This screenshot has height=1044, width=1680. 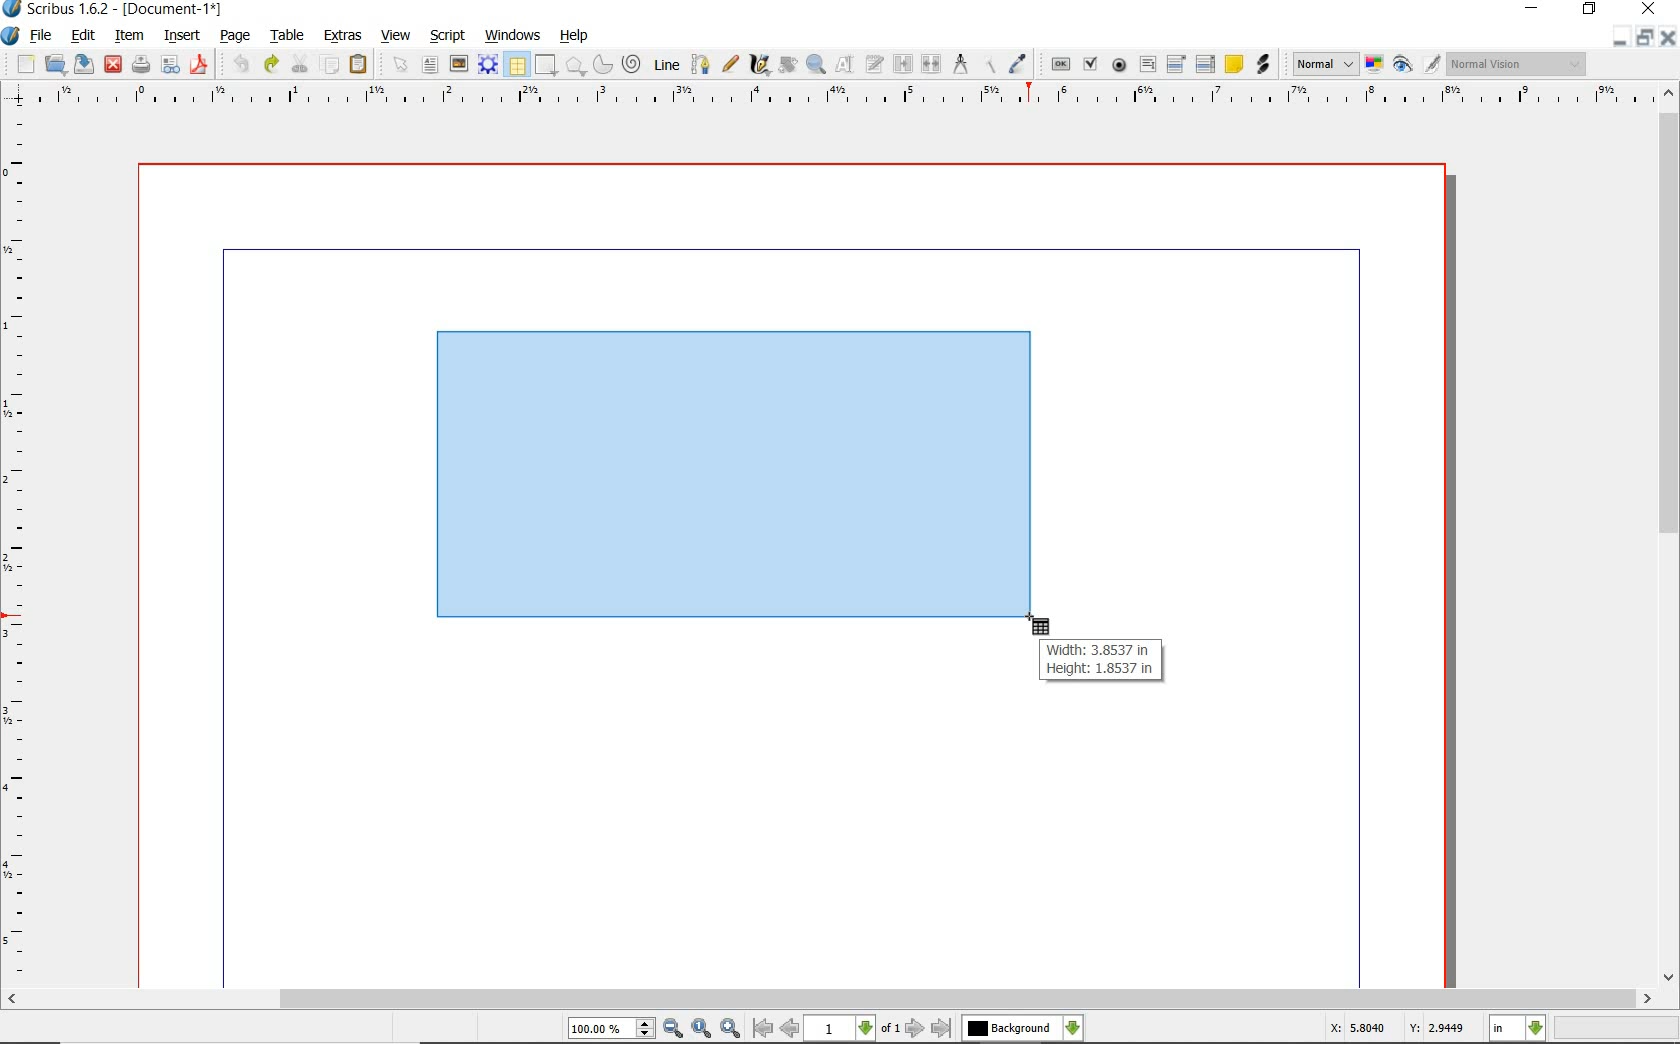 What do you see at coordinates (789, 1029) in the screenshot?
I see `go to previous page` at bounding box center [789, 1029].